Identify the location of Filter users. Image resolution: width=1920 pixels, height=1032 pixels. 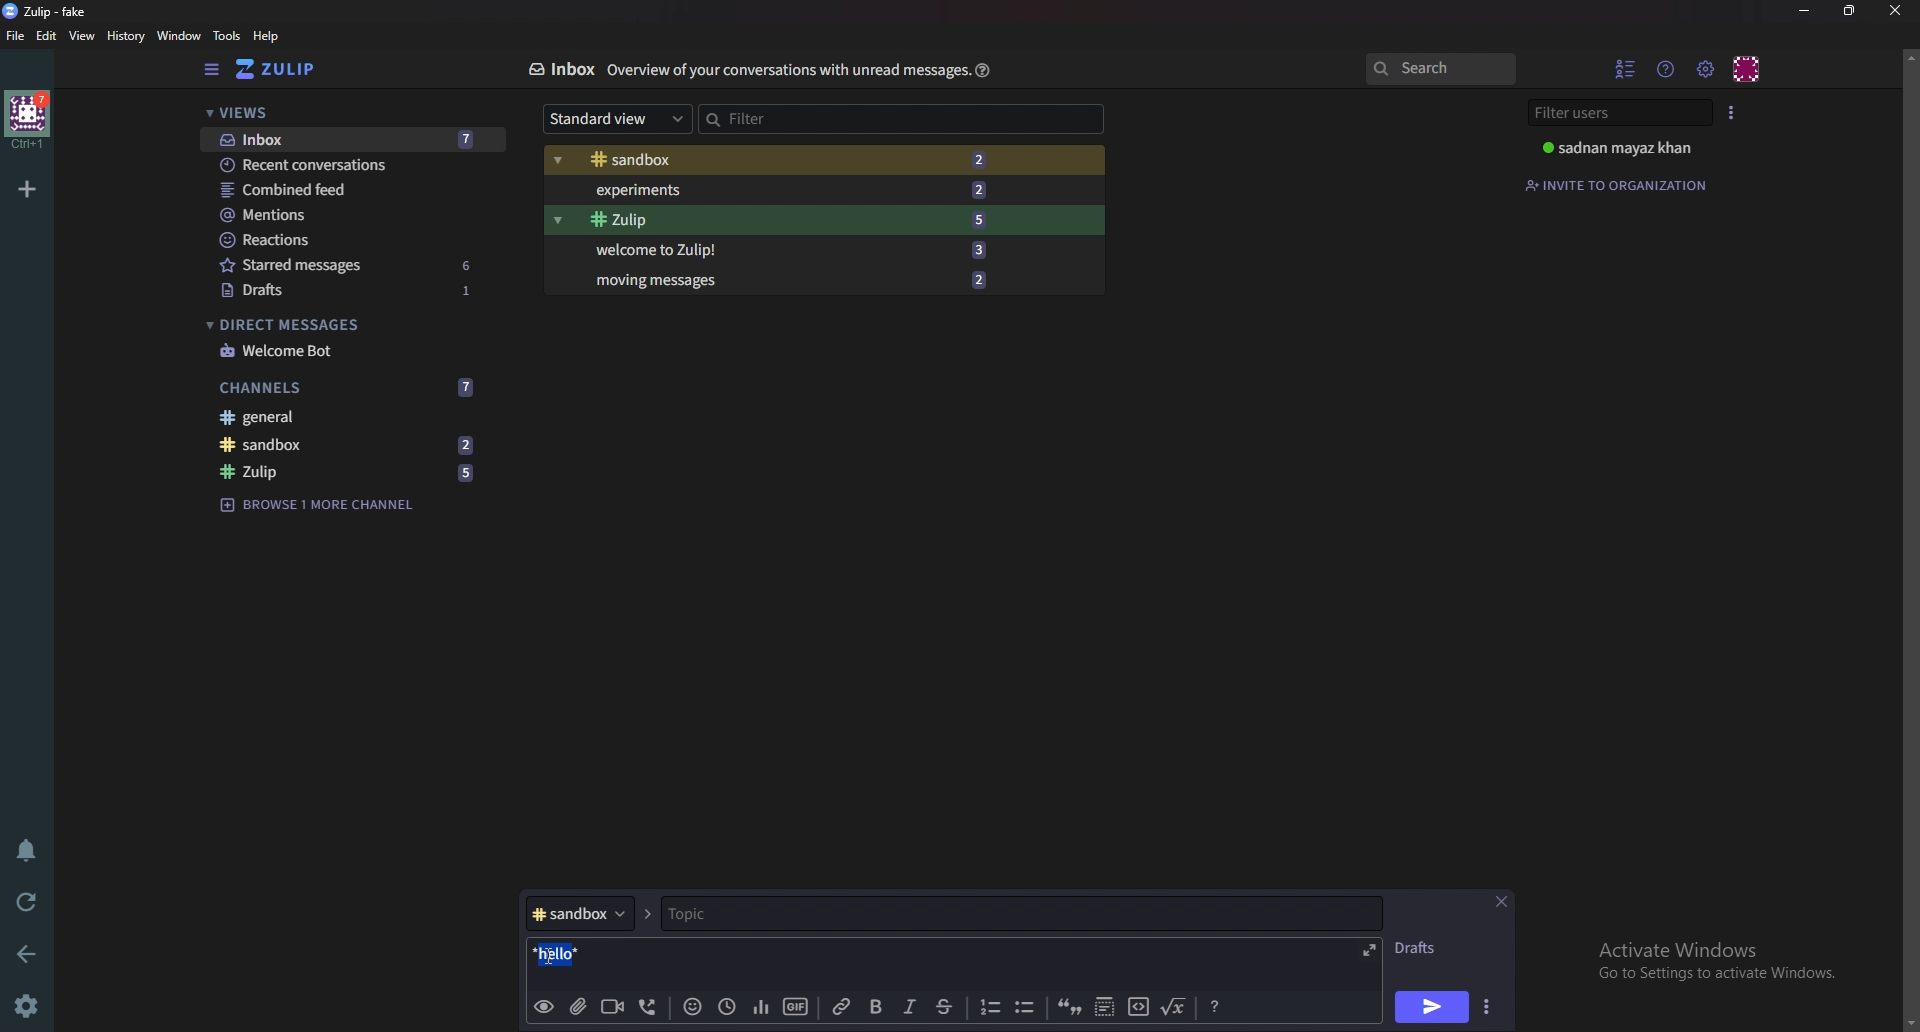
(1612, 112).